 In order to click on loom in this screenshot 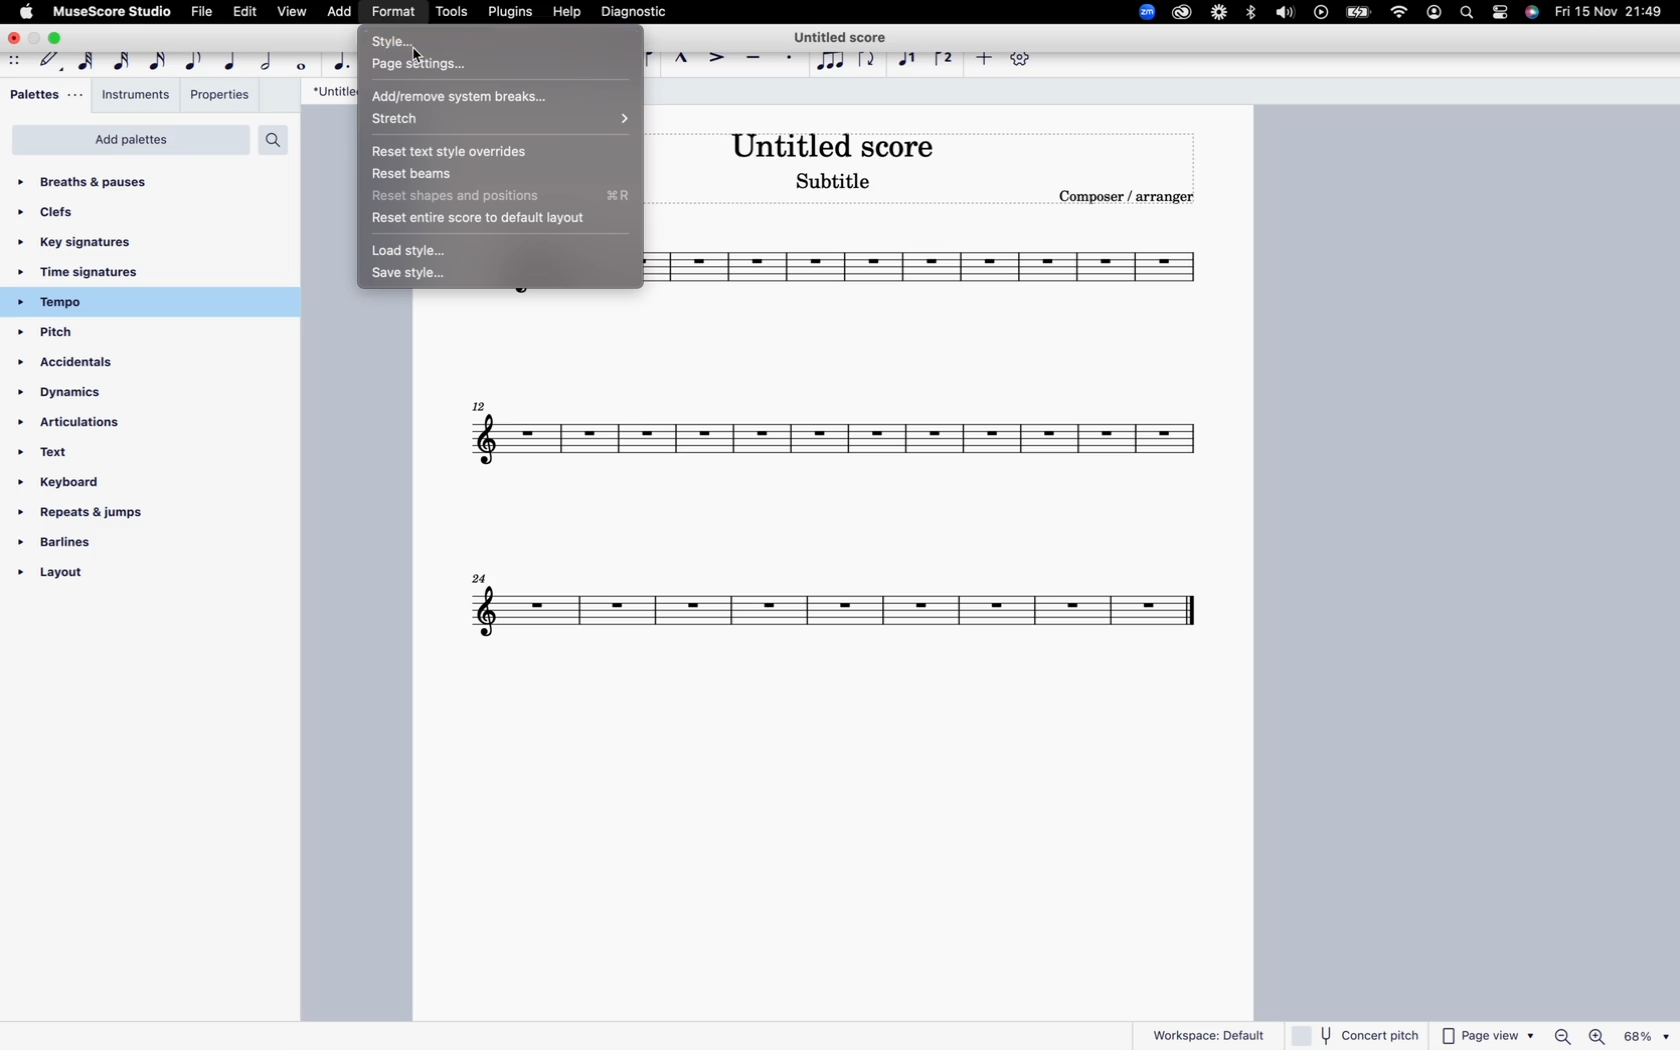, I will do `click(1219, 12)`.